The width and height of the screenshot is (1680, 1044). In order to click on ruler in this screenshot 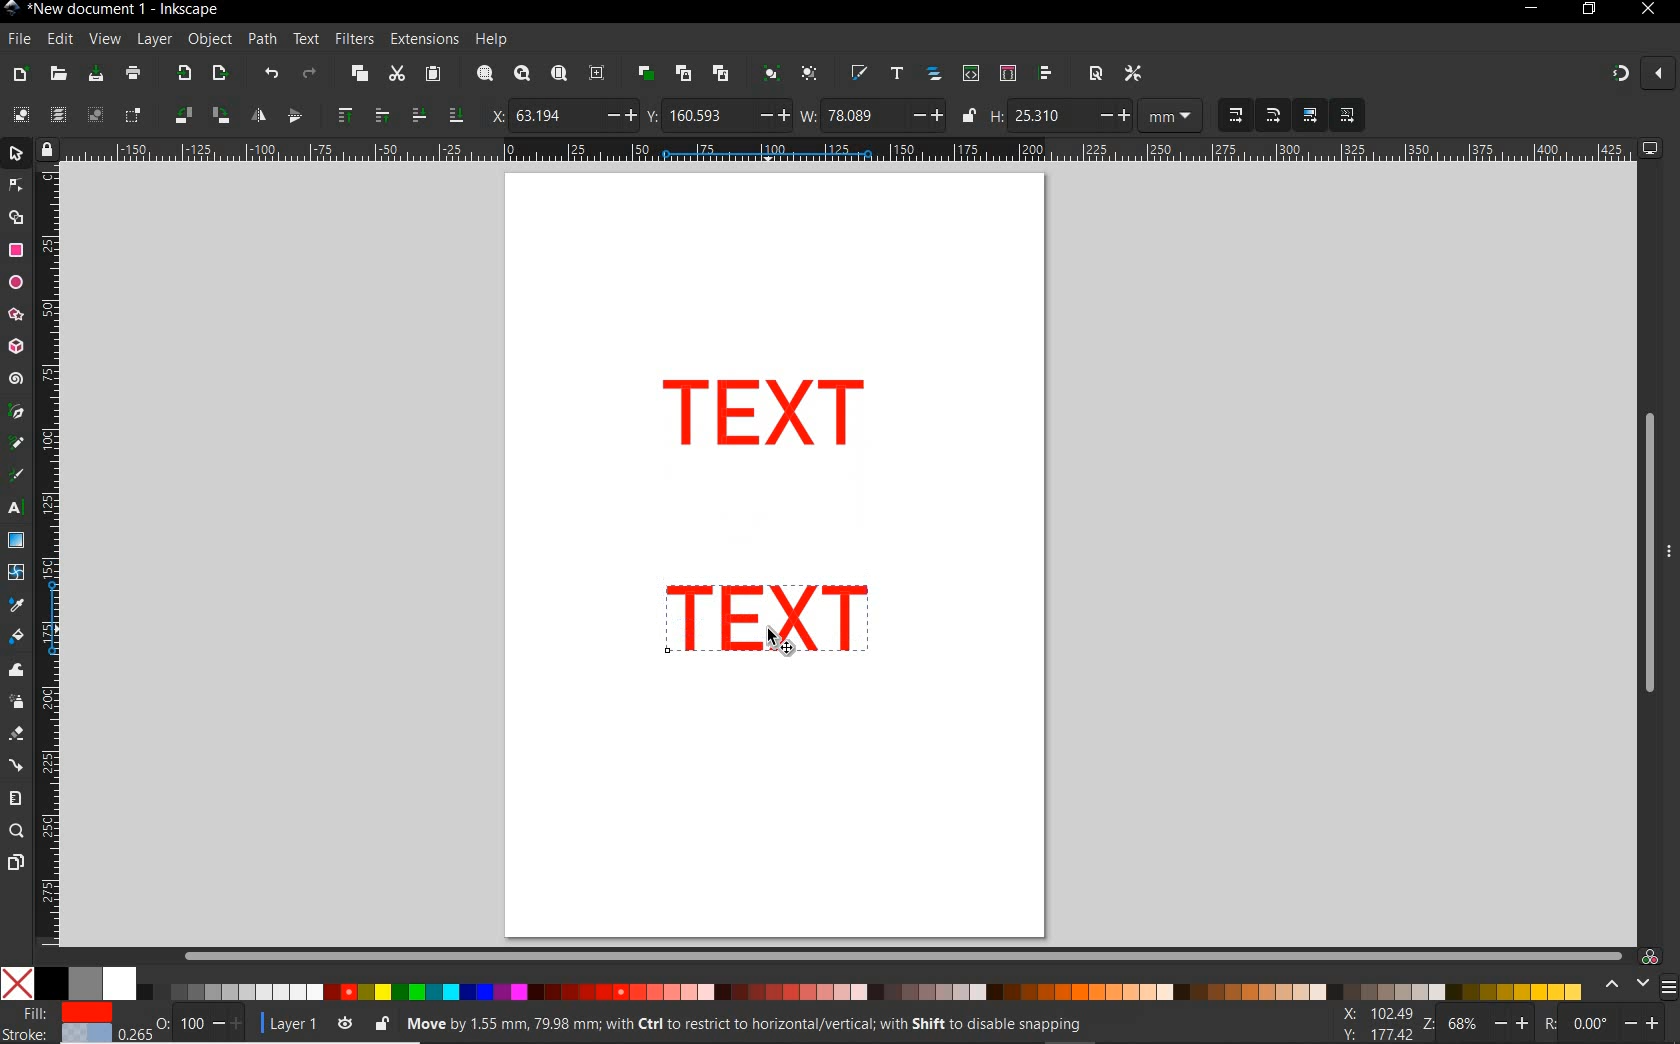, I will do `click(51, 561)`.